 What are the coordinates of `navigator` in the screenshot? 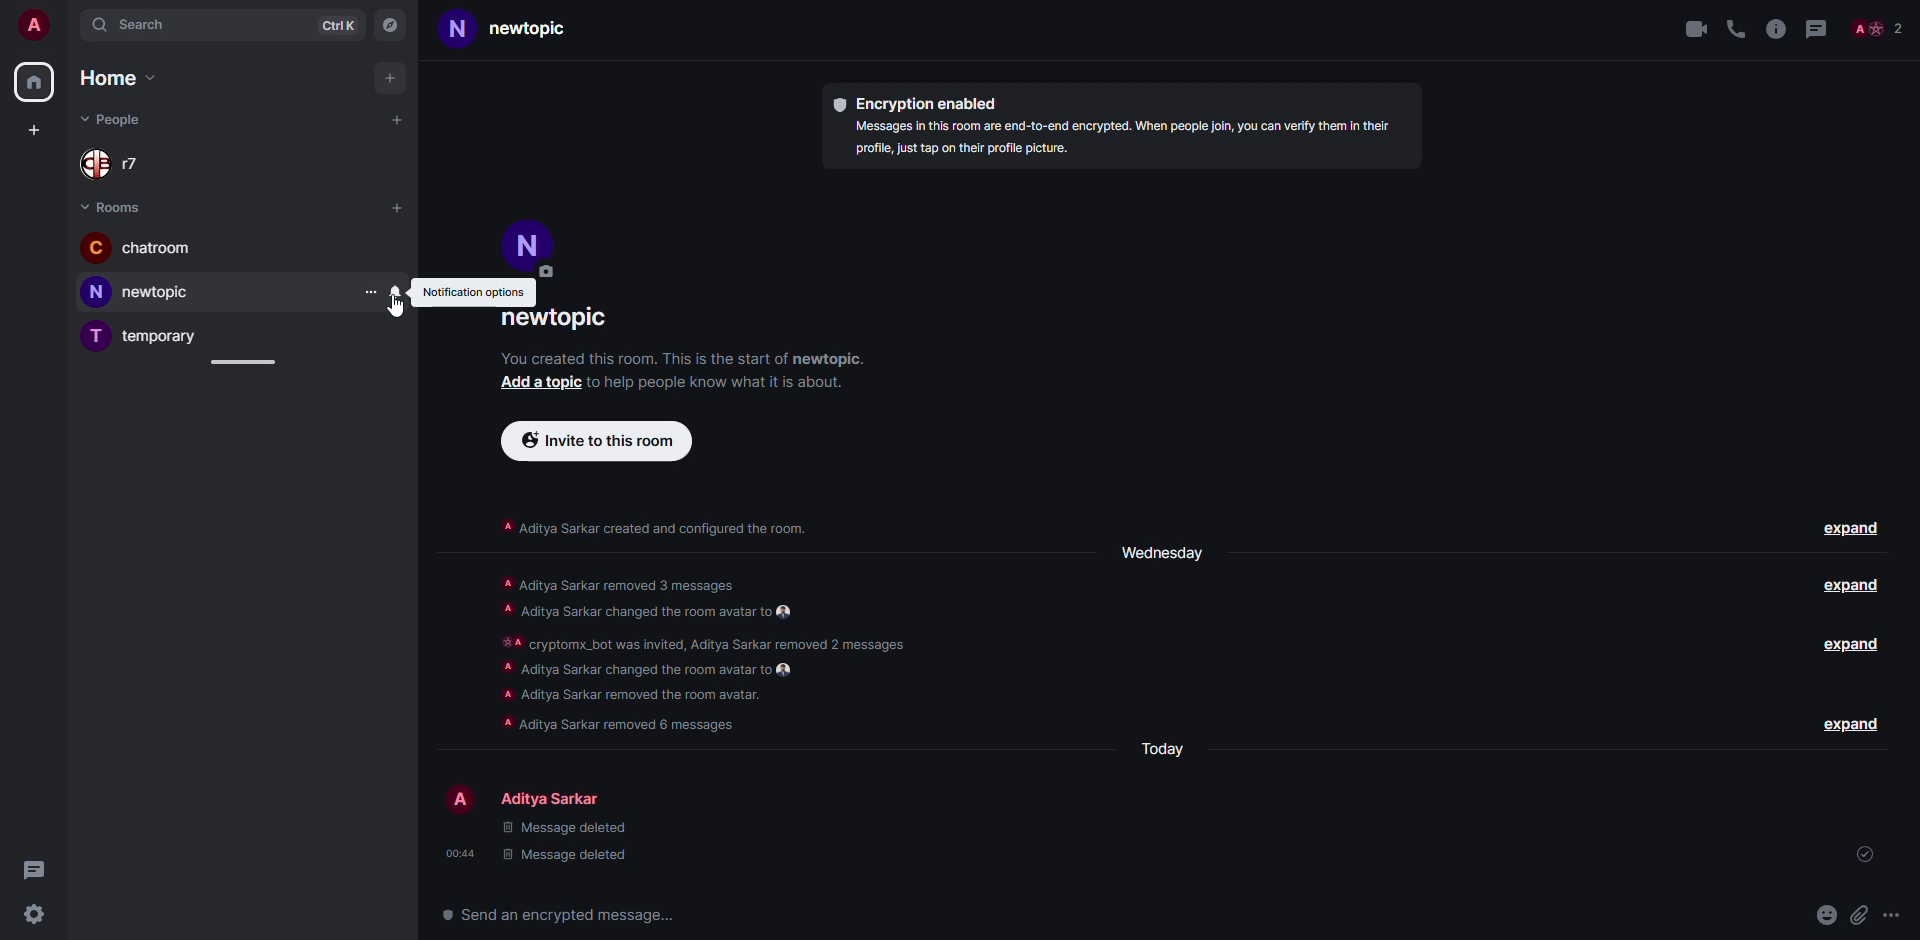 It's located at (392, 27).